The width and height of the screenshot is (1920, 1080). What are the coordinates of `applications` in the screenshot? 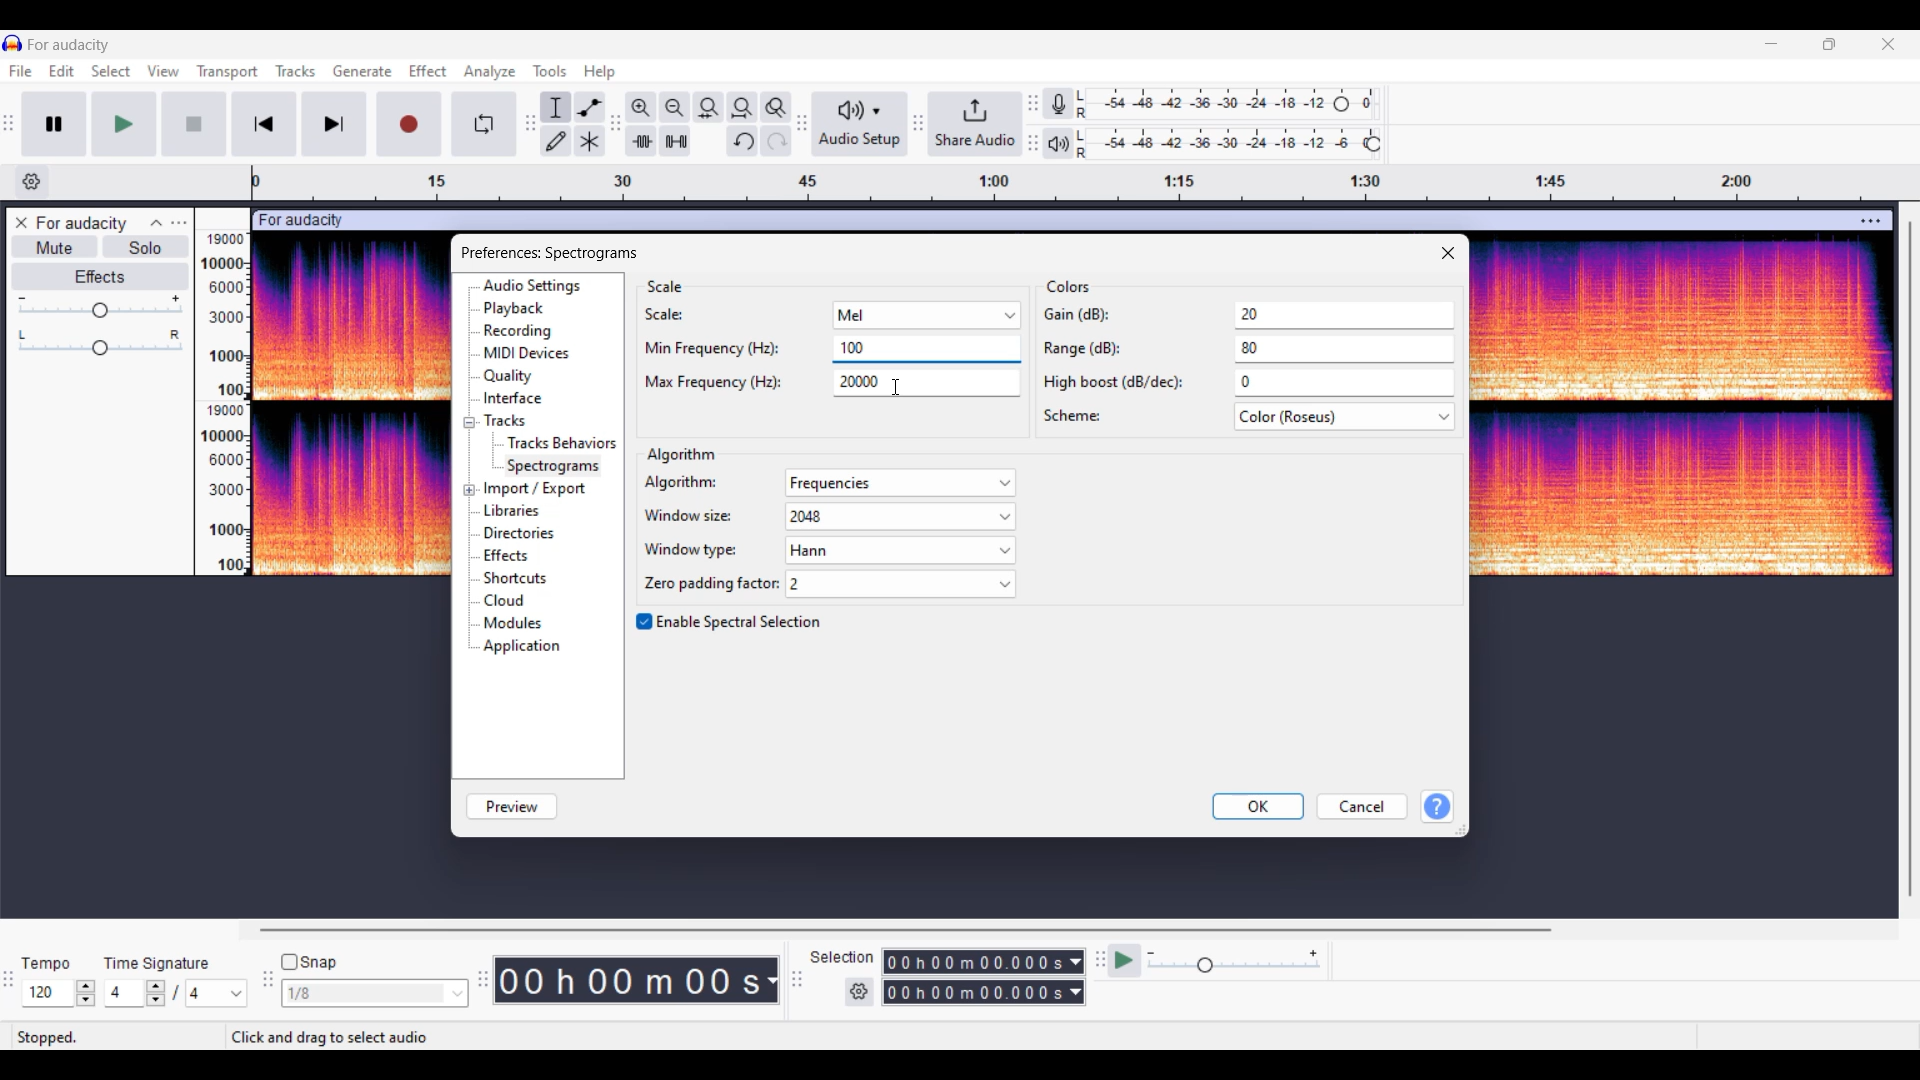 It's located at (525, 647).